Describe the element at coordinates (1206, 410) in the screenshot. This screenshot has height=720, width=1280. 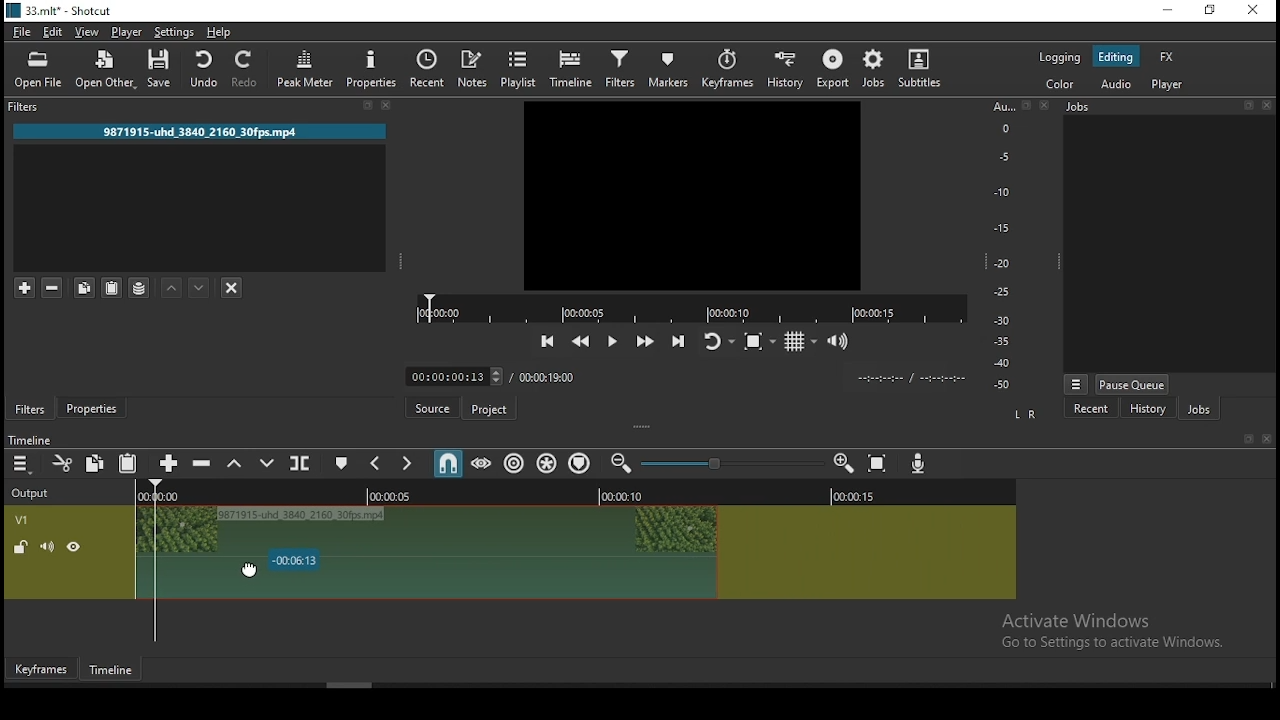
I see `jobs` at that location.